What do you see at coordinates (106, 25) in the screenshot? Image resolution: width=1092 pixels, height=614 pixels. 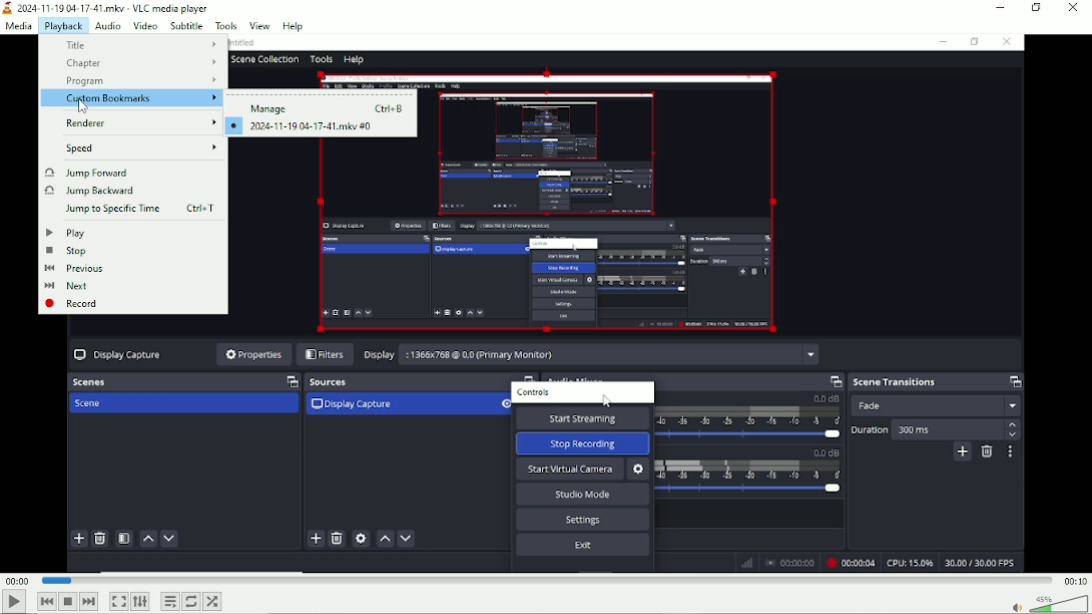 I see `Audio` at bounding box center [106, 25].